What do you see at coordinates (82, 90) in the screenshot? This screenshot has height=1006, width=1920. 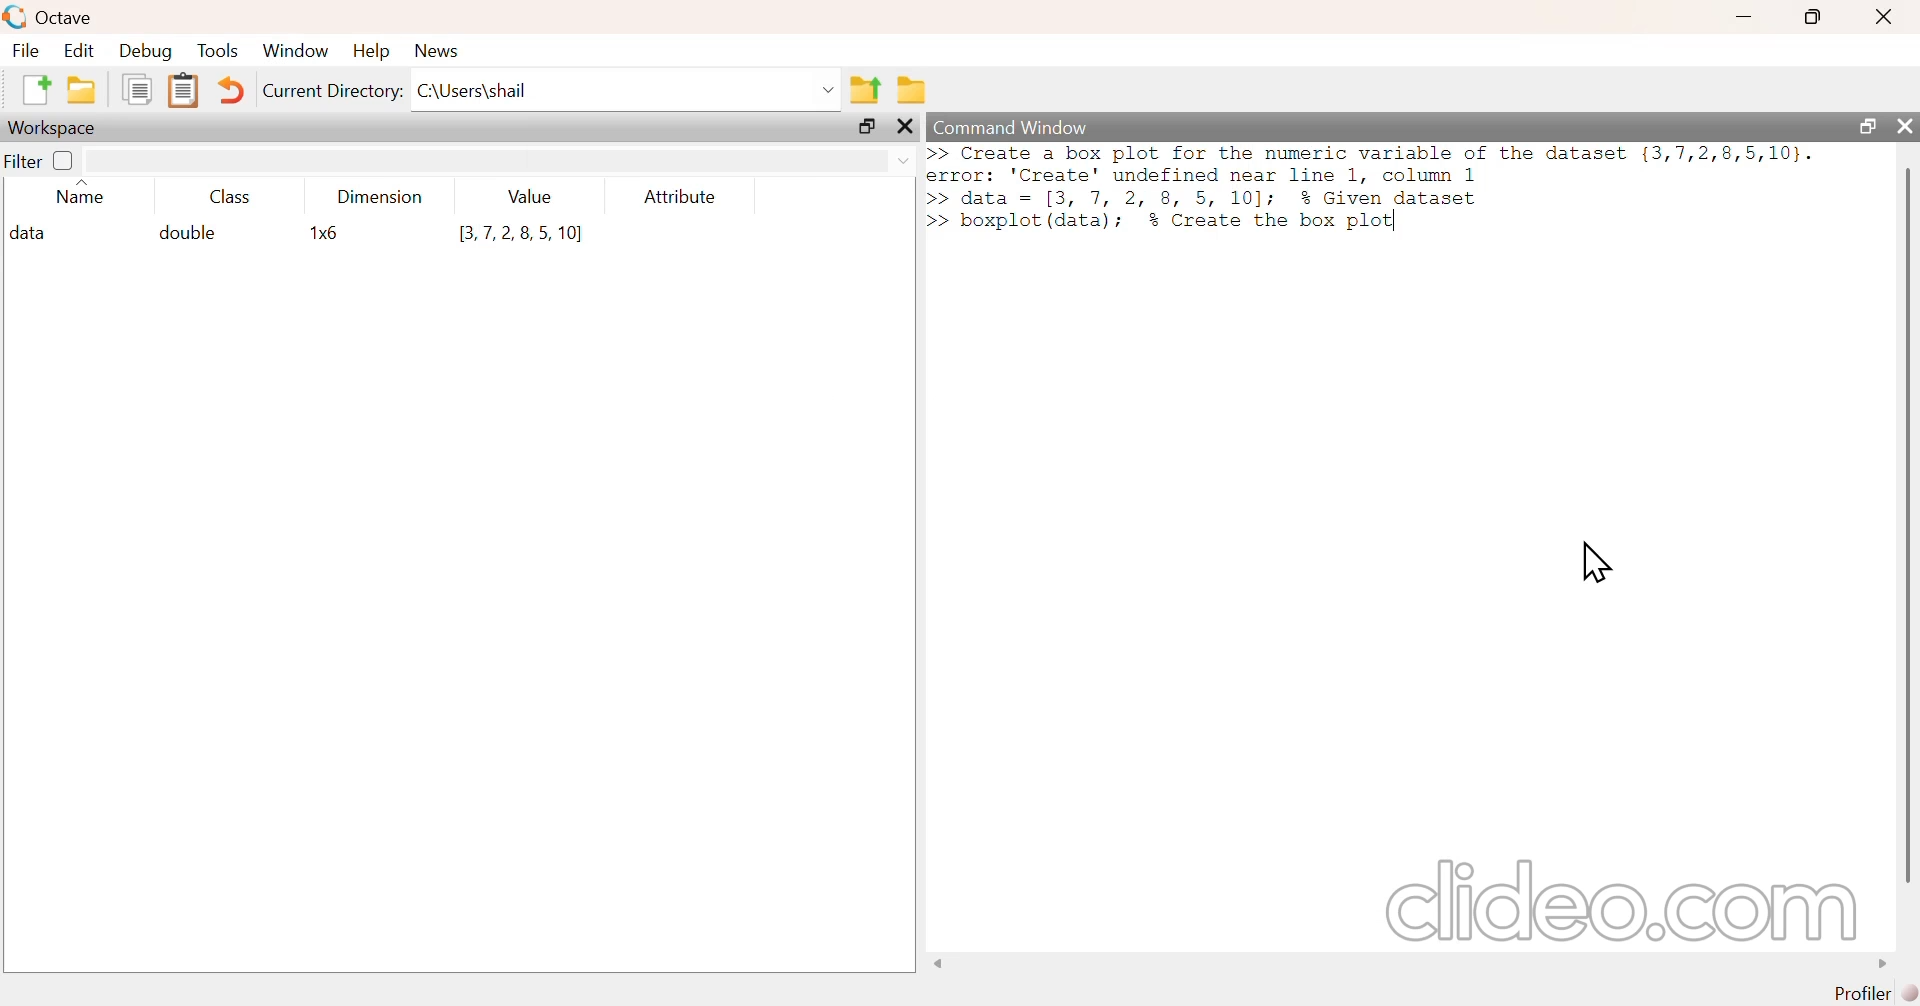 I see `open an existing file in editor` at bounding box center [82, 90].